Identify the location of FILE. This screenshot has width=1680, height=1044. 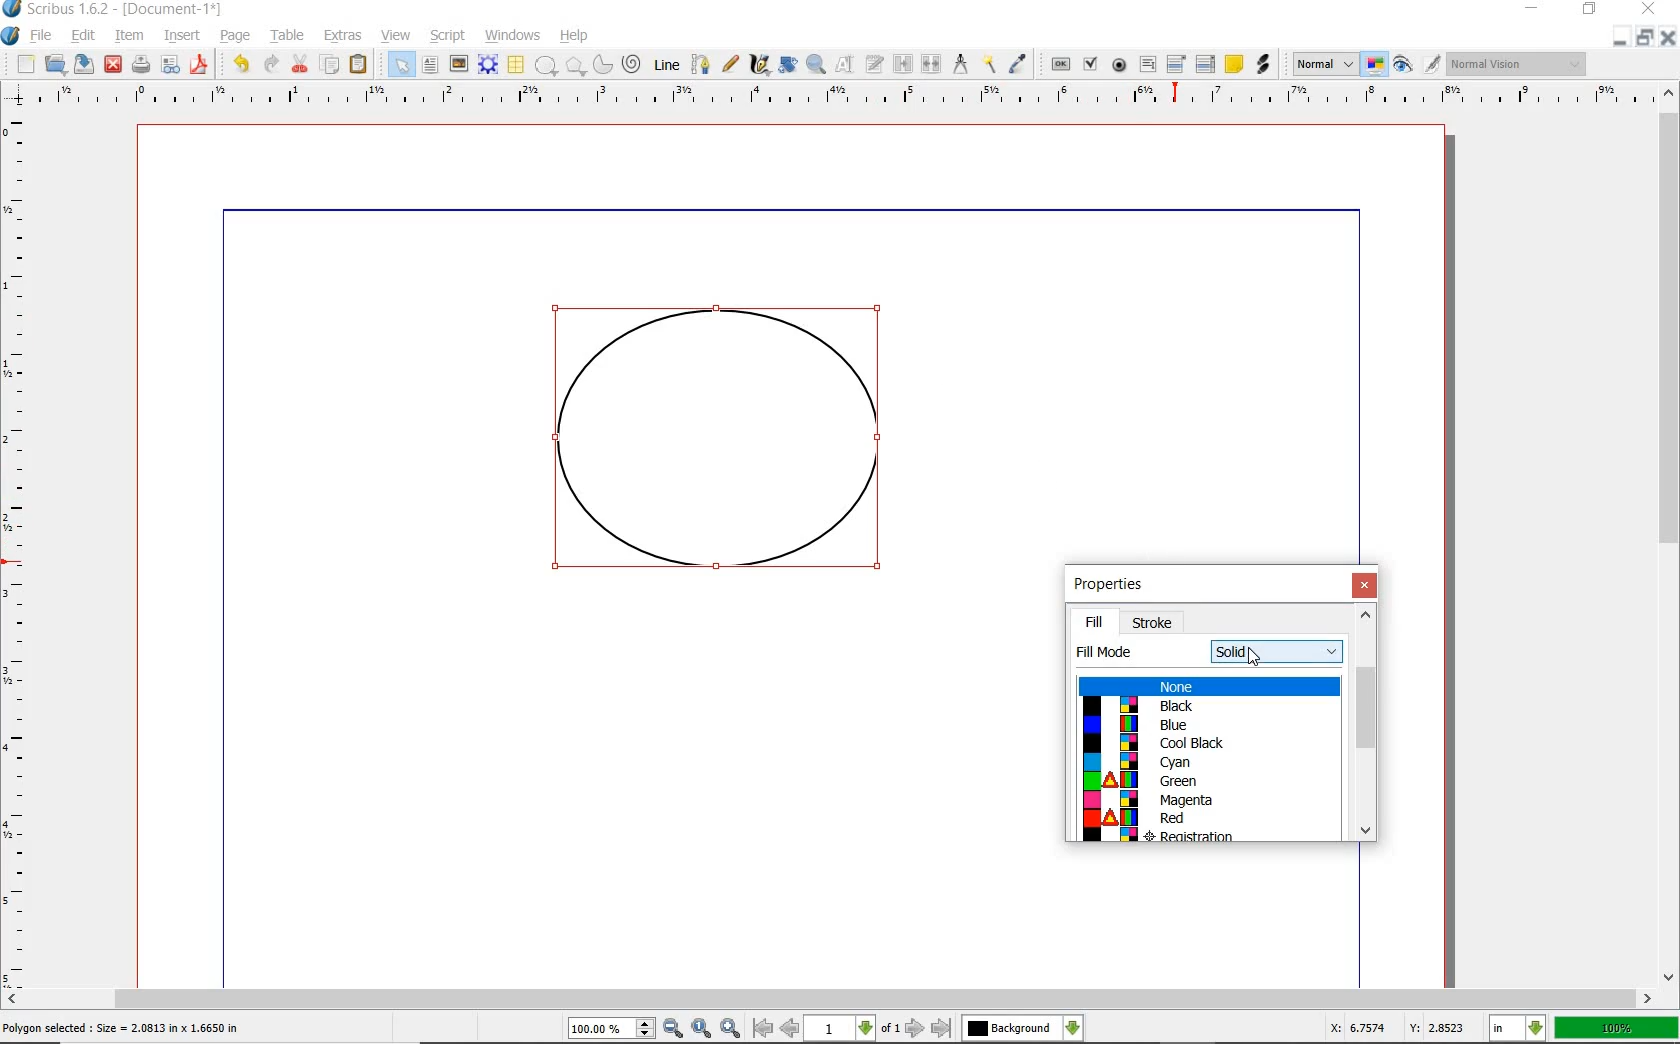
(43, 35).